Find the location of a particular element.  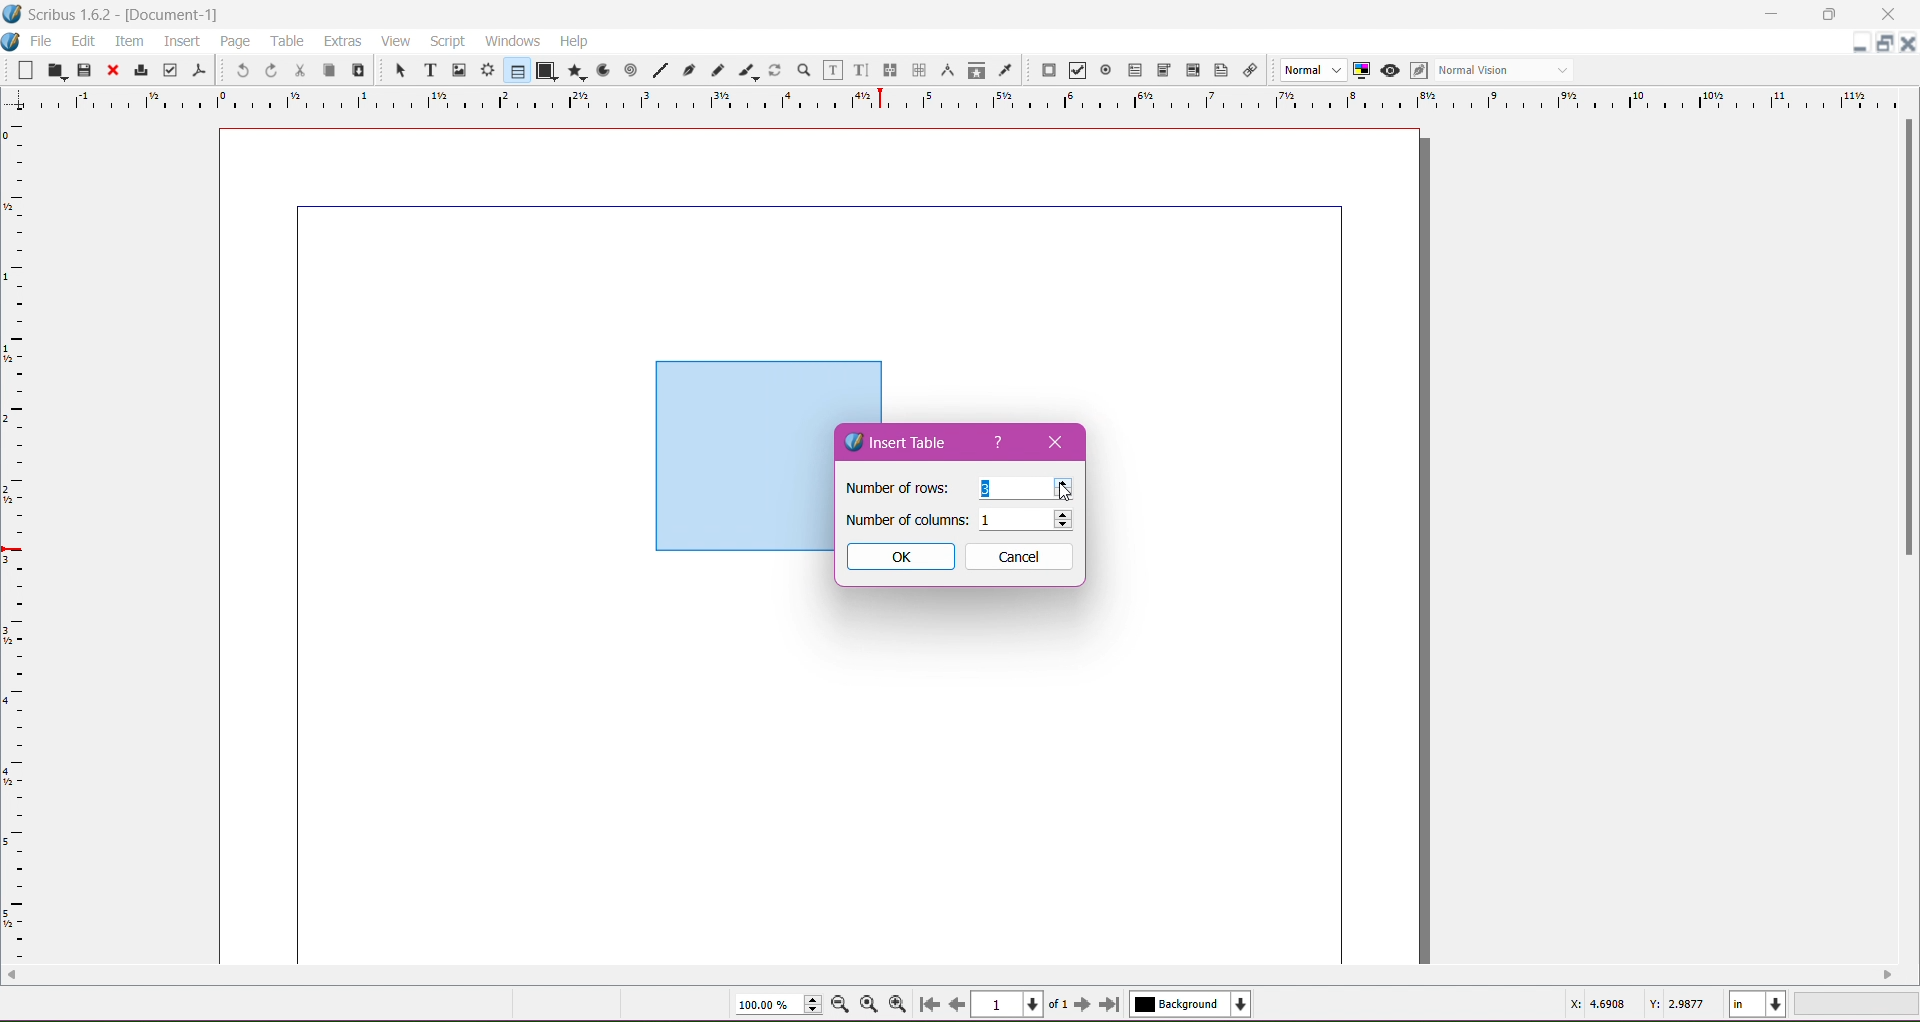

Zoom in or out is located at coordinates (798, 69).